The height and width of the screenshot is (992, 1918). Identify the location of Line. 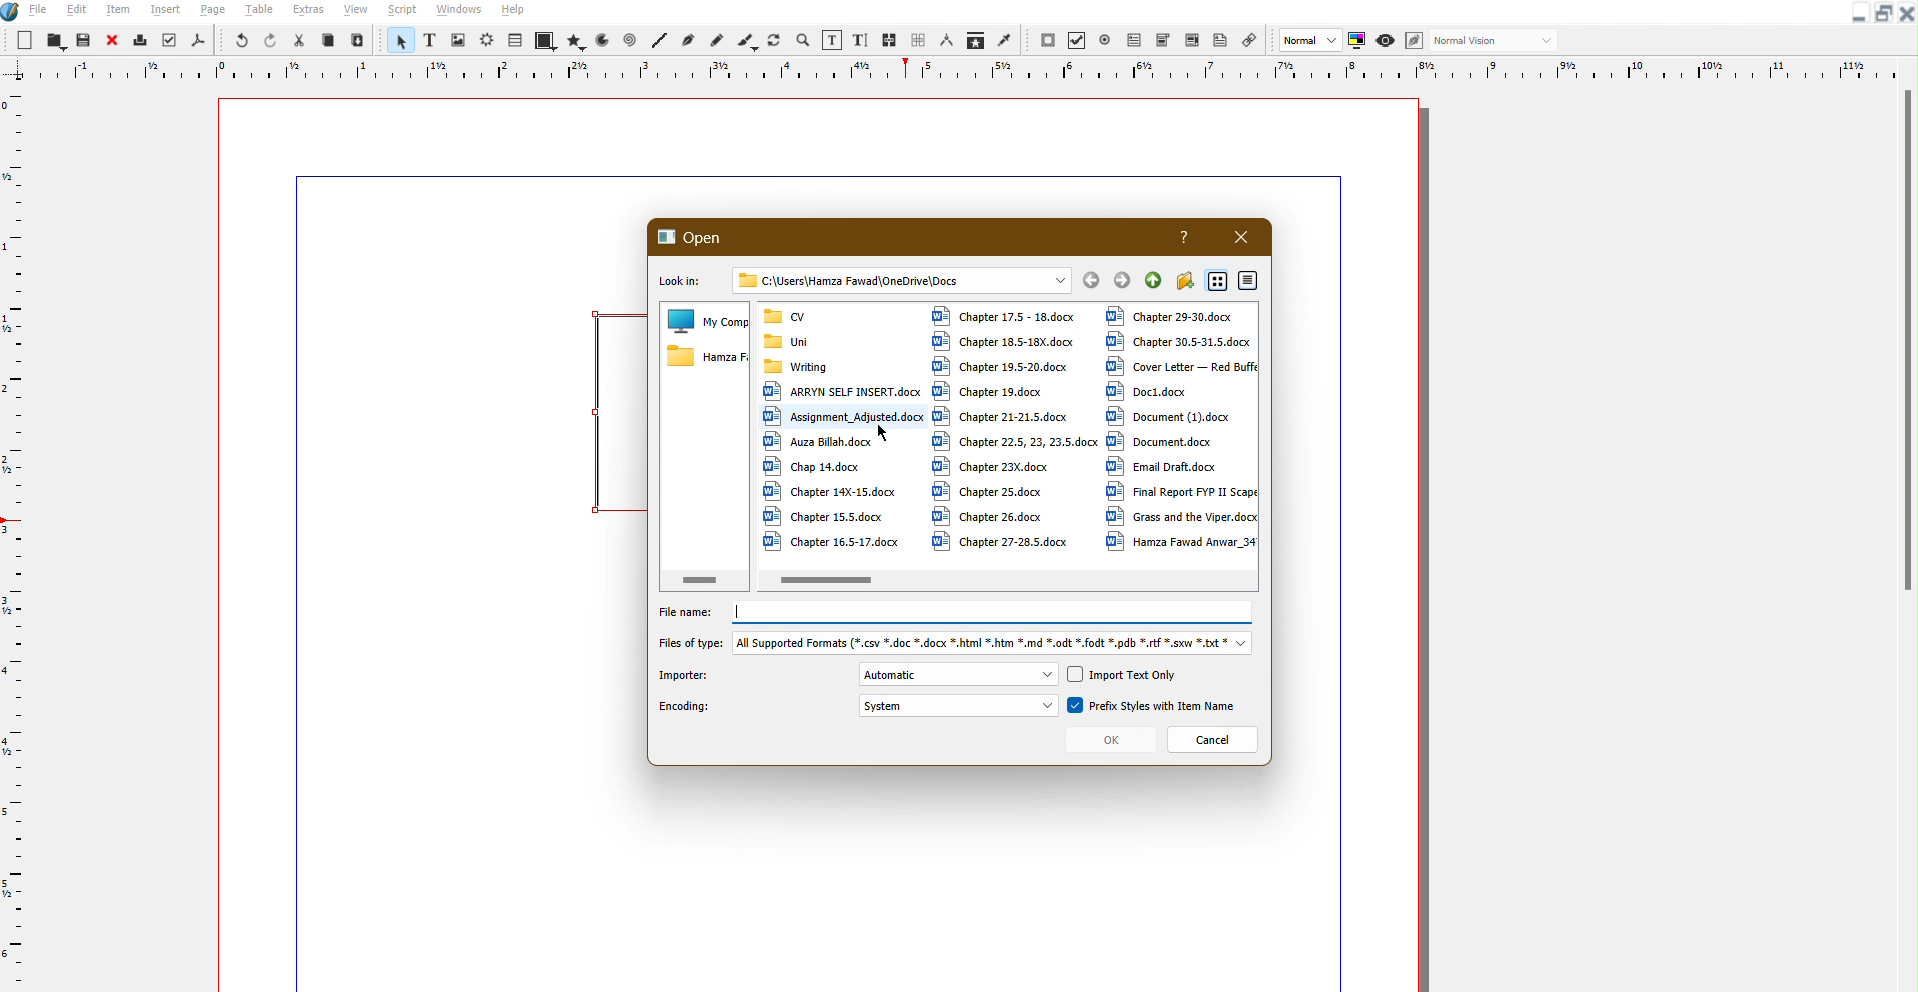
(660, 40).